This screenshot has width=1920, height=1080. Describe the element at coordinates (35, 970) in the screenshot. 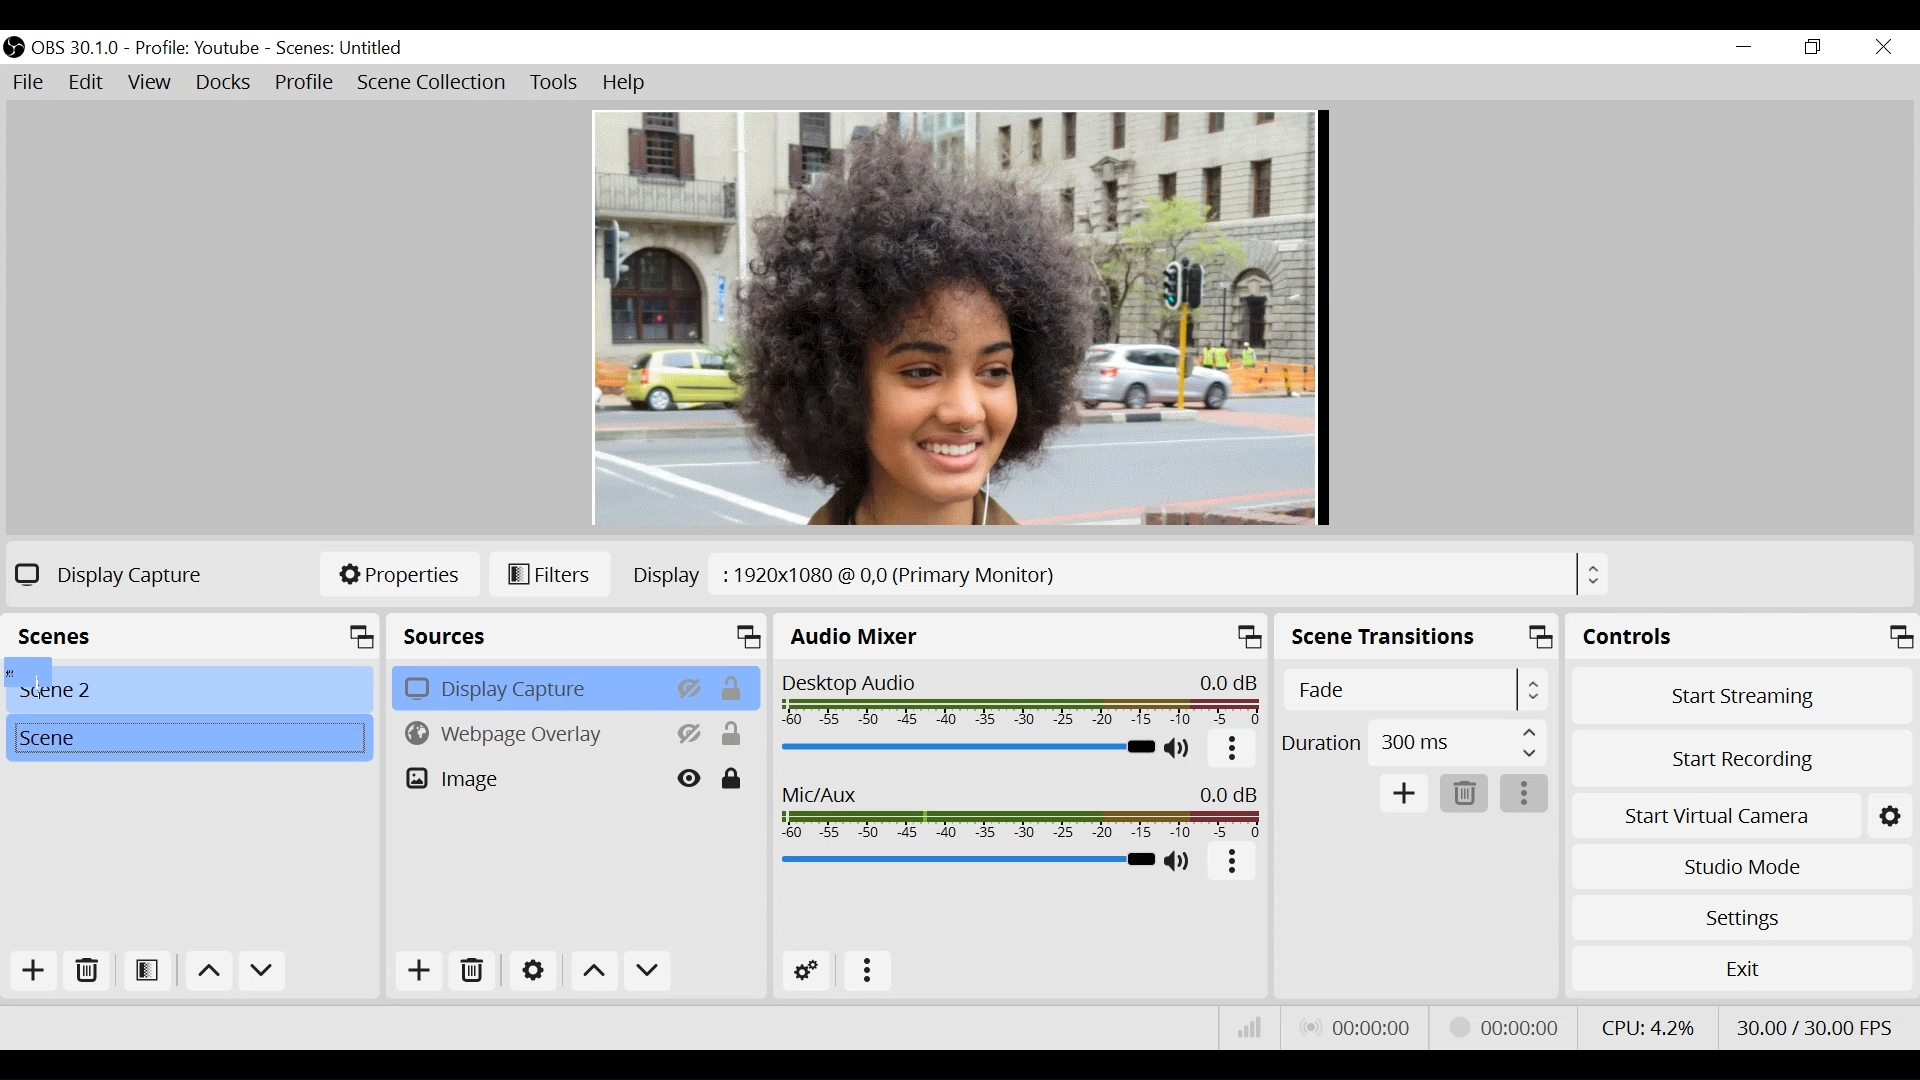

I see `Add` at that location.